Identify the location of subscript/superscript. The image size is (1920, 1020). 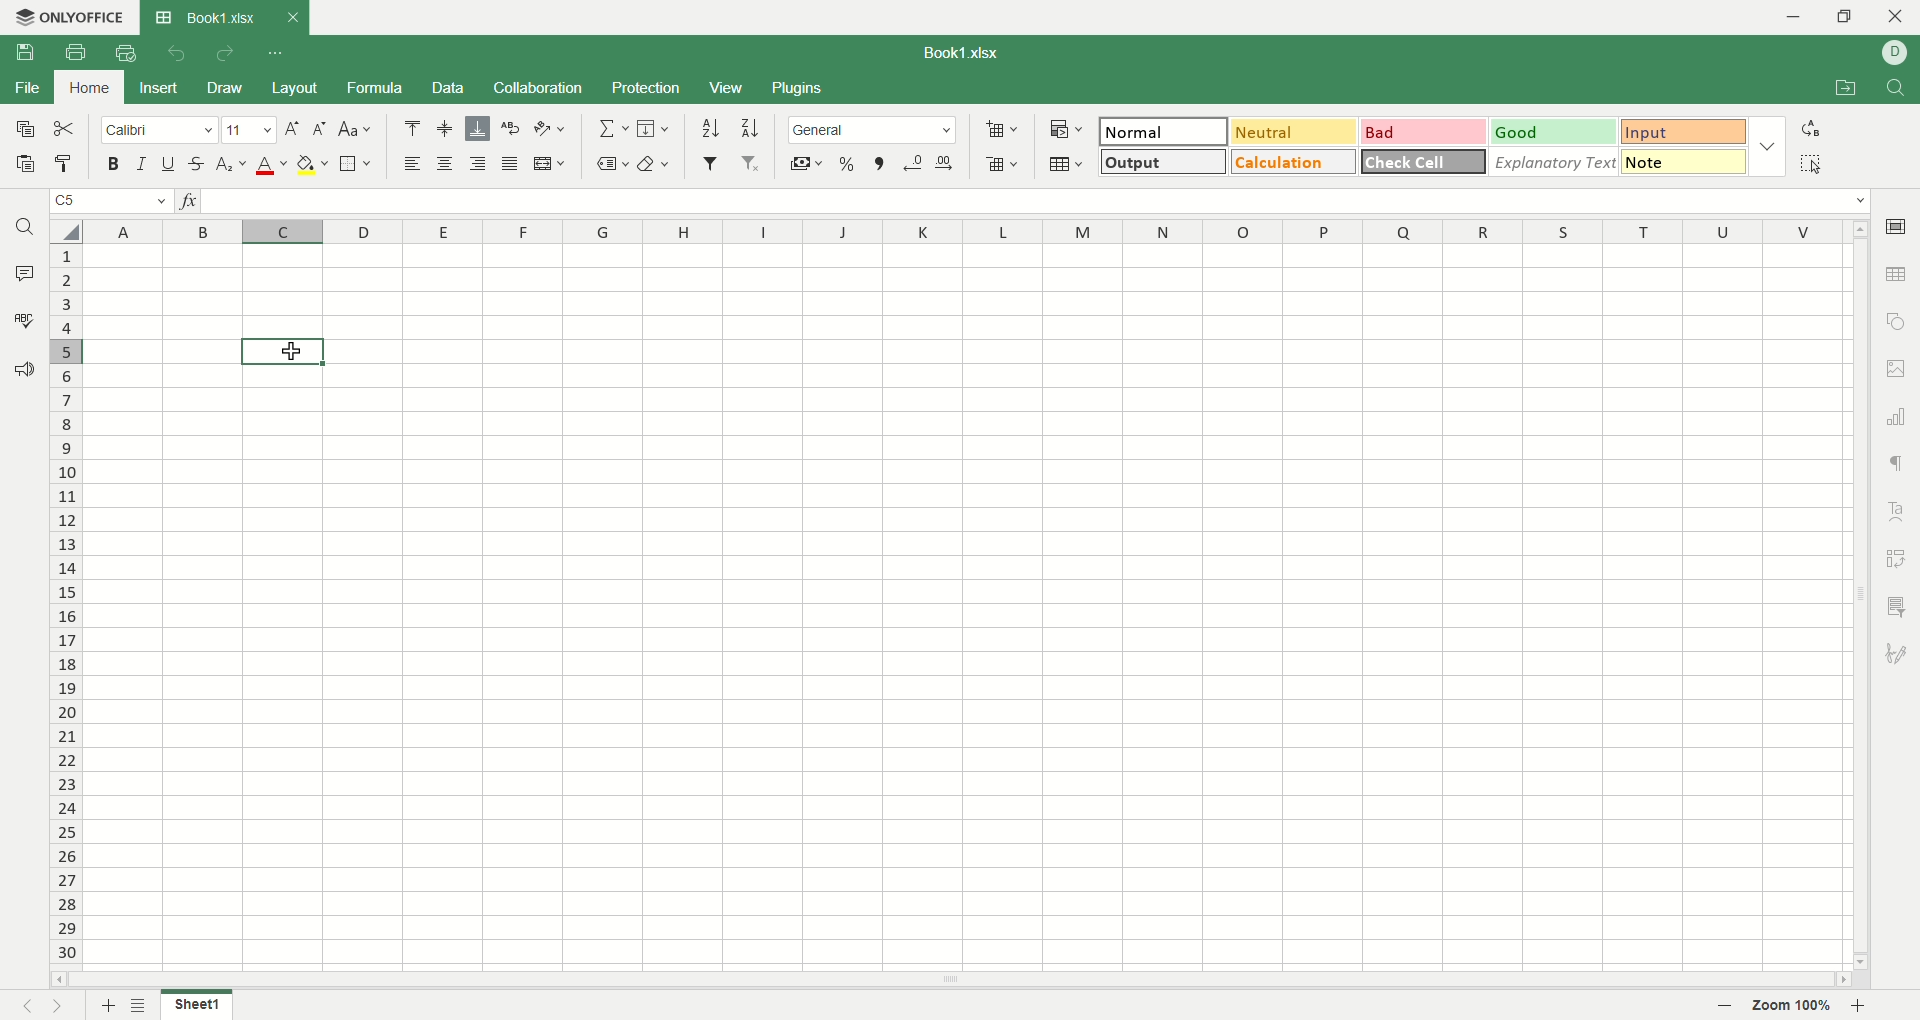
(231, 165).